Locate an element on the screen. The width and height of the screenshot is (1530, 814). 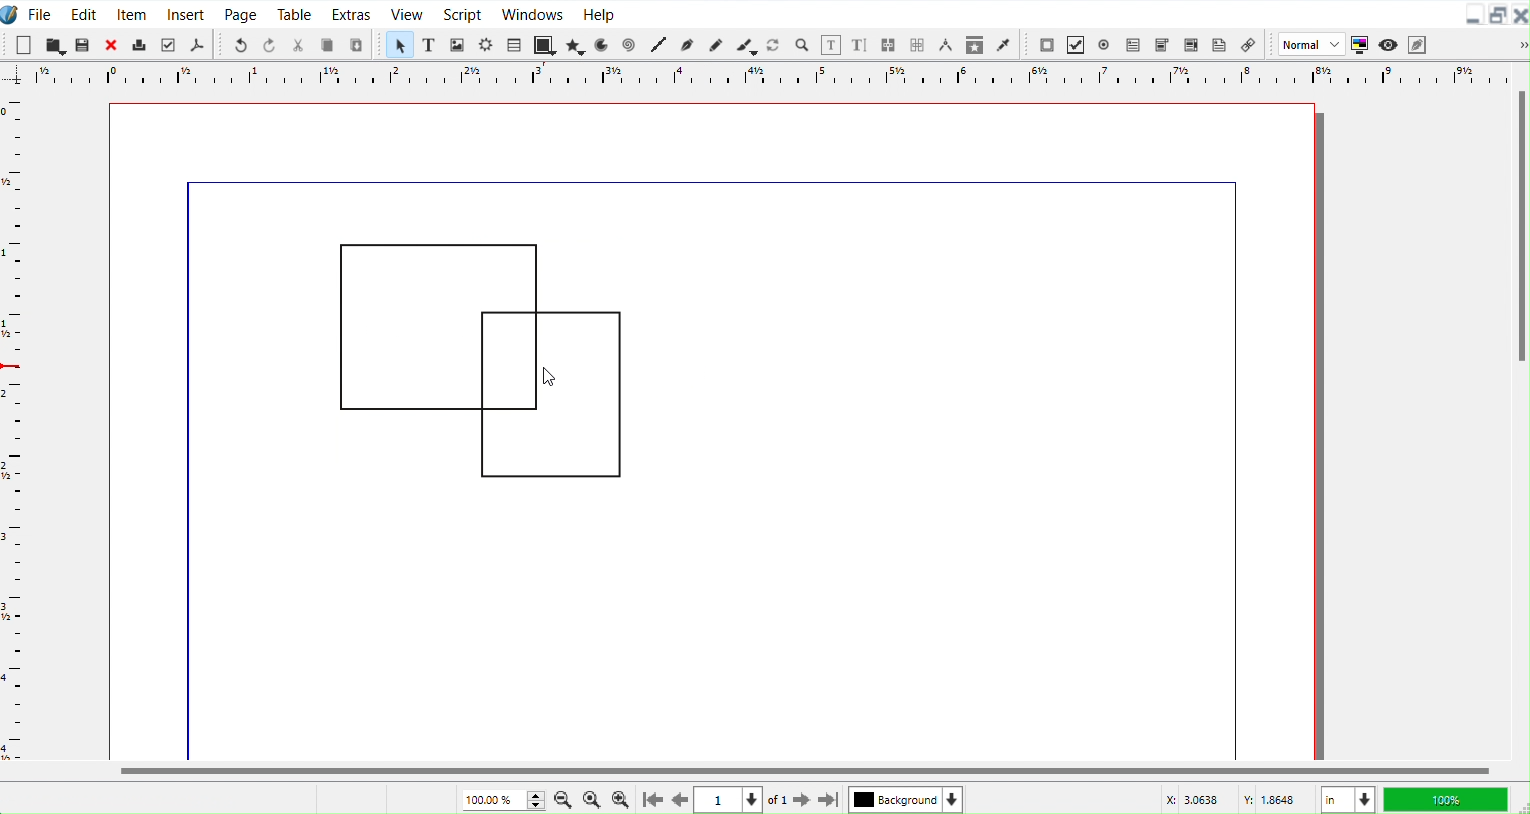
100 %  is located at coordinates (1449, 799).